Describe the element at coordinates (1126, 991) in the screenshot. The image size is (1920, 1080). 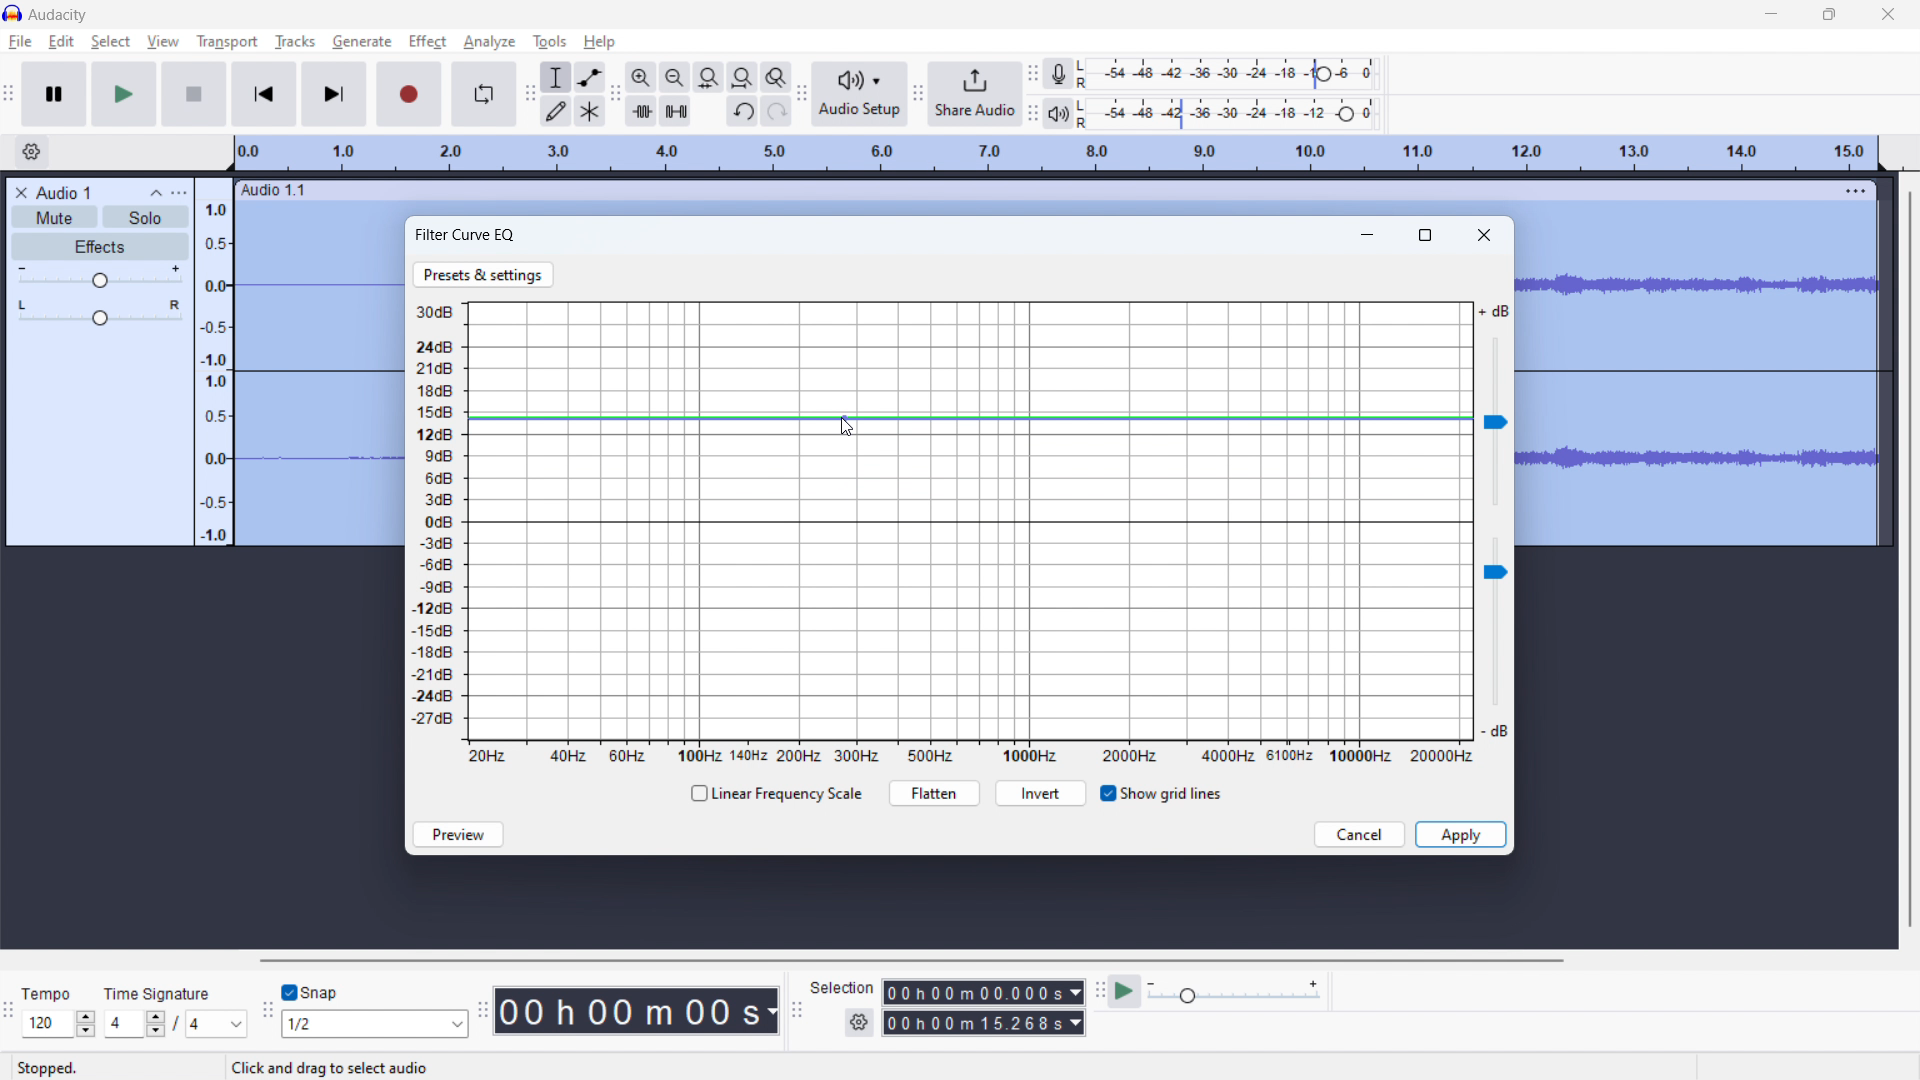
I see `play at speed` at that location.